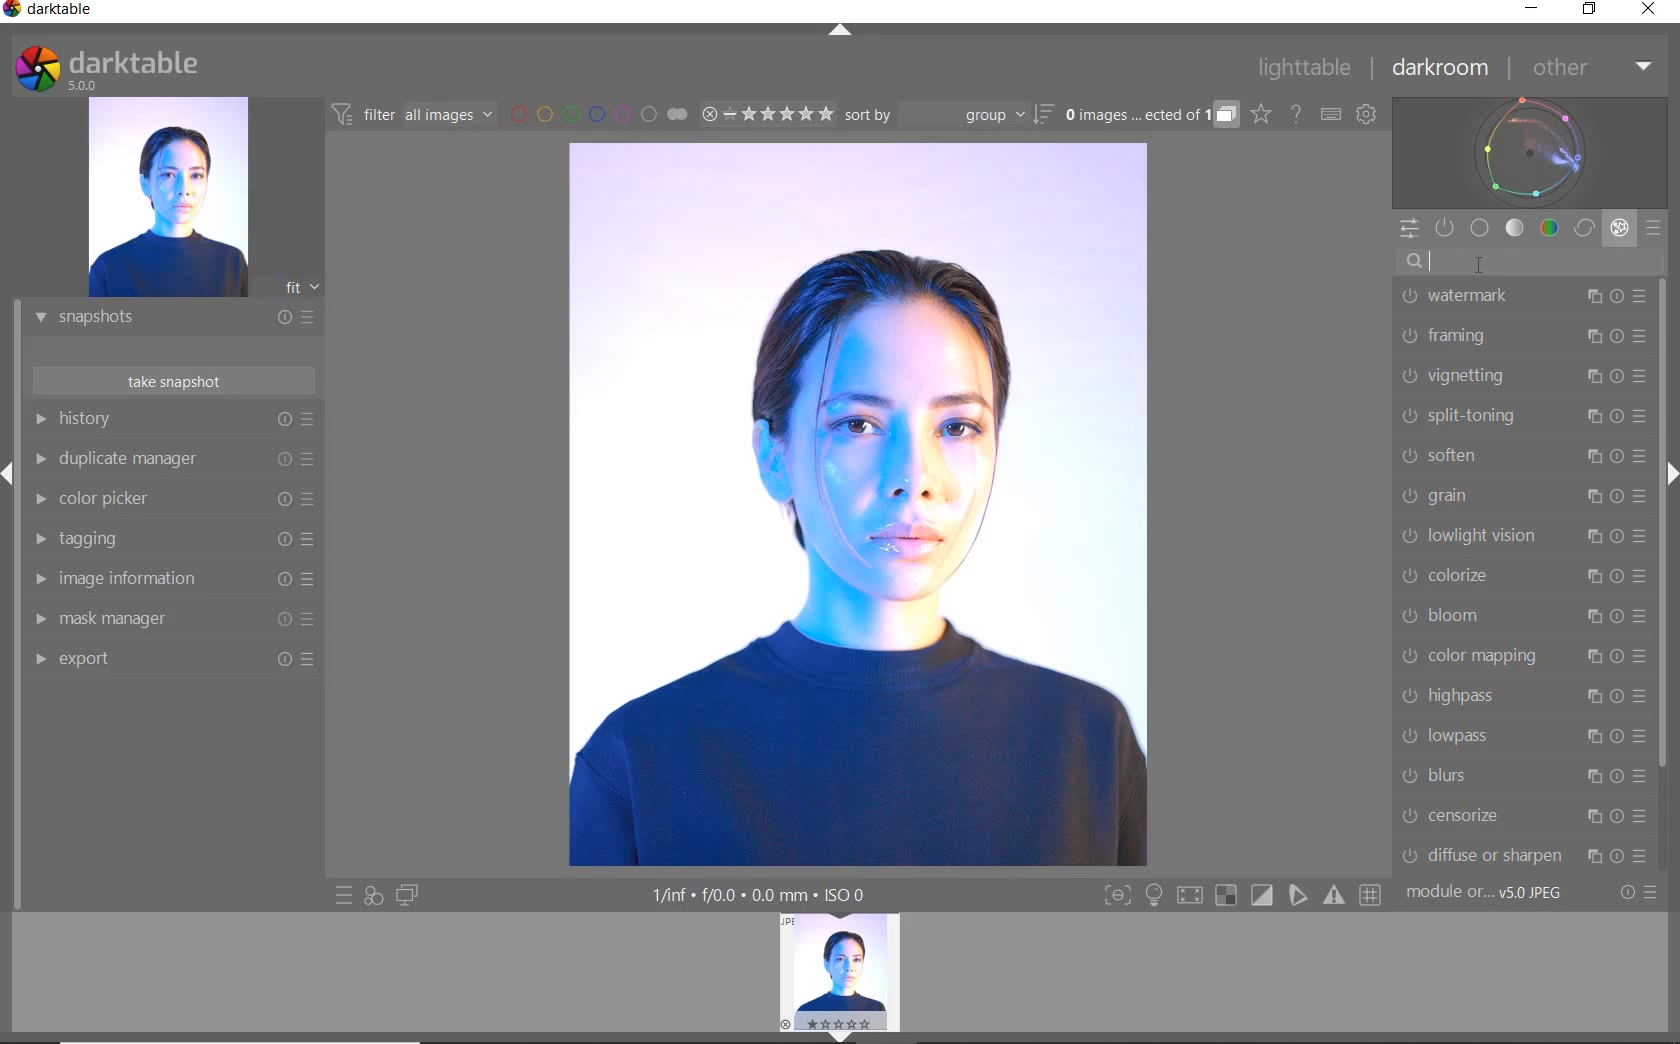 This screenshot has width=1680, height=1044. I want to click on MASK MANAGER, so click(165, 619).